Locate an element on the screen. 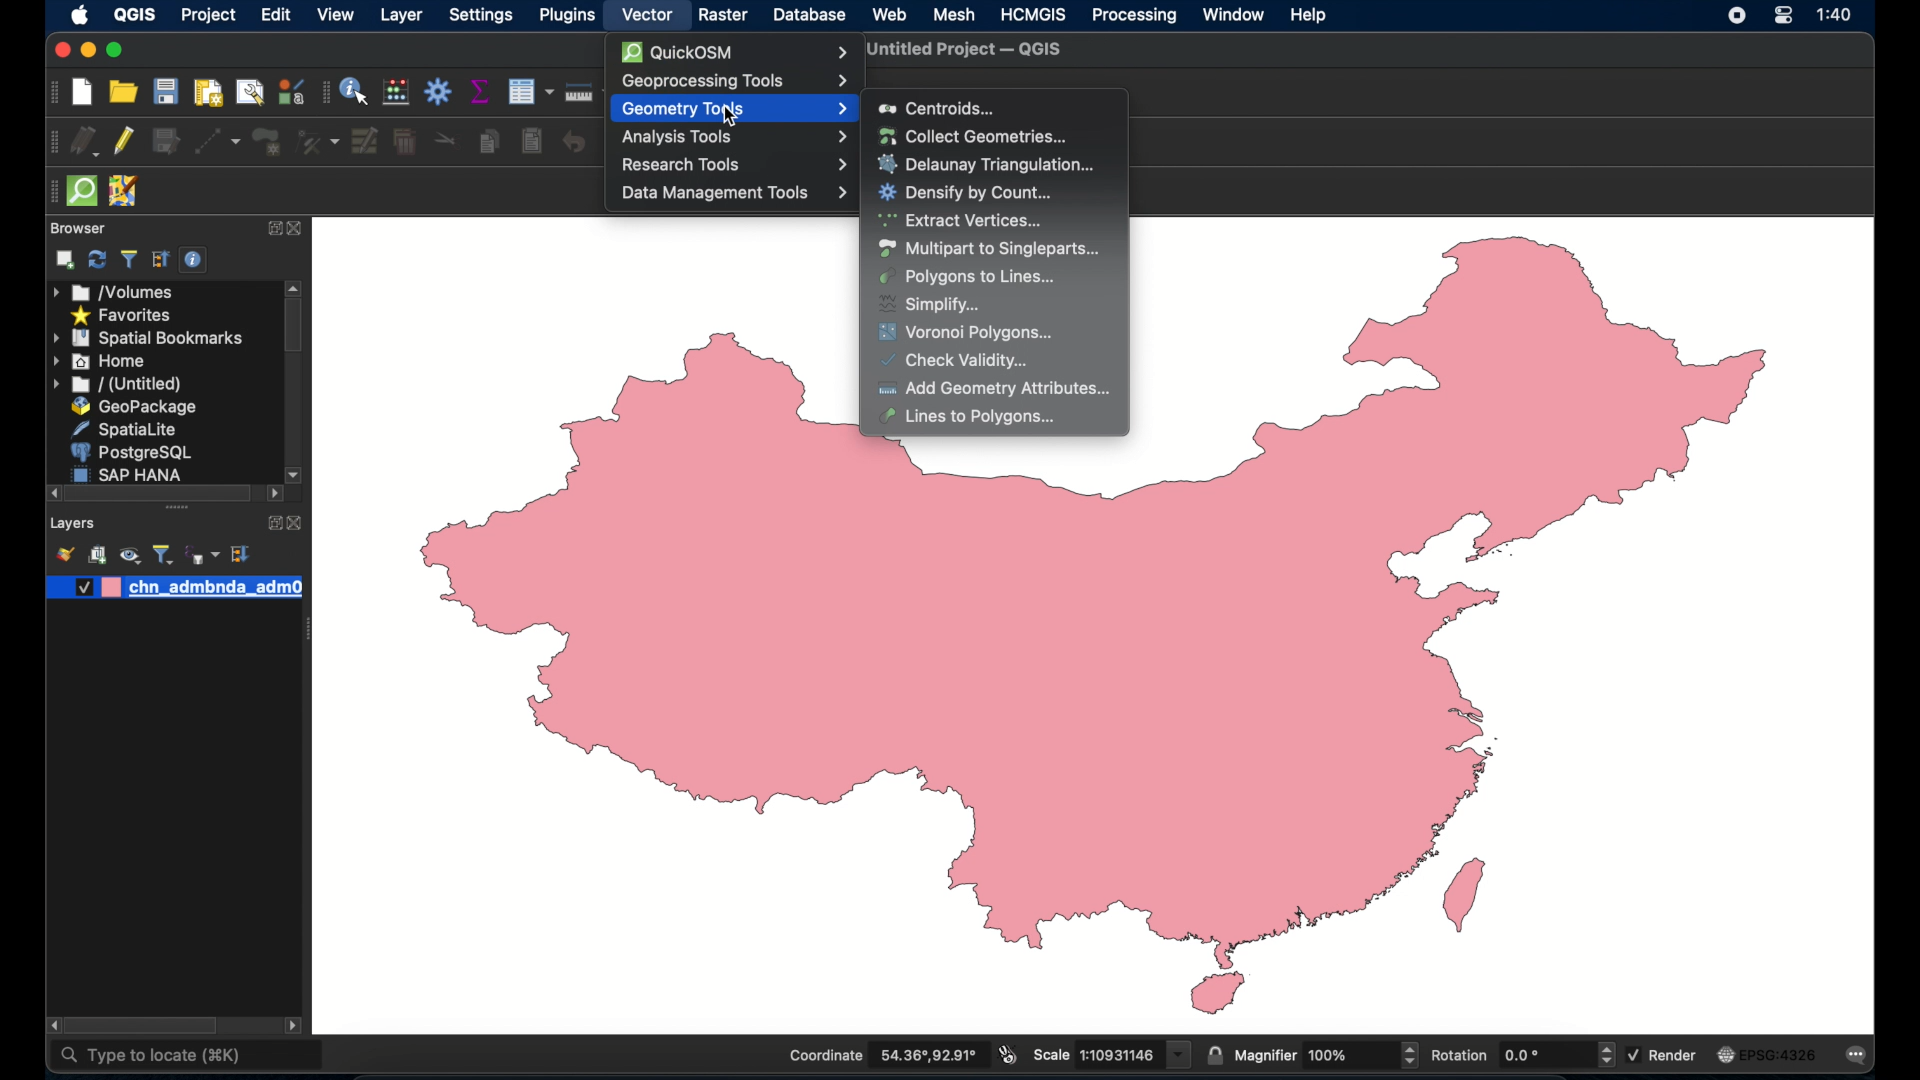  open field calculator is located at coordinates (396, 91).